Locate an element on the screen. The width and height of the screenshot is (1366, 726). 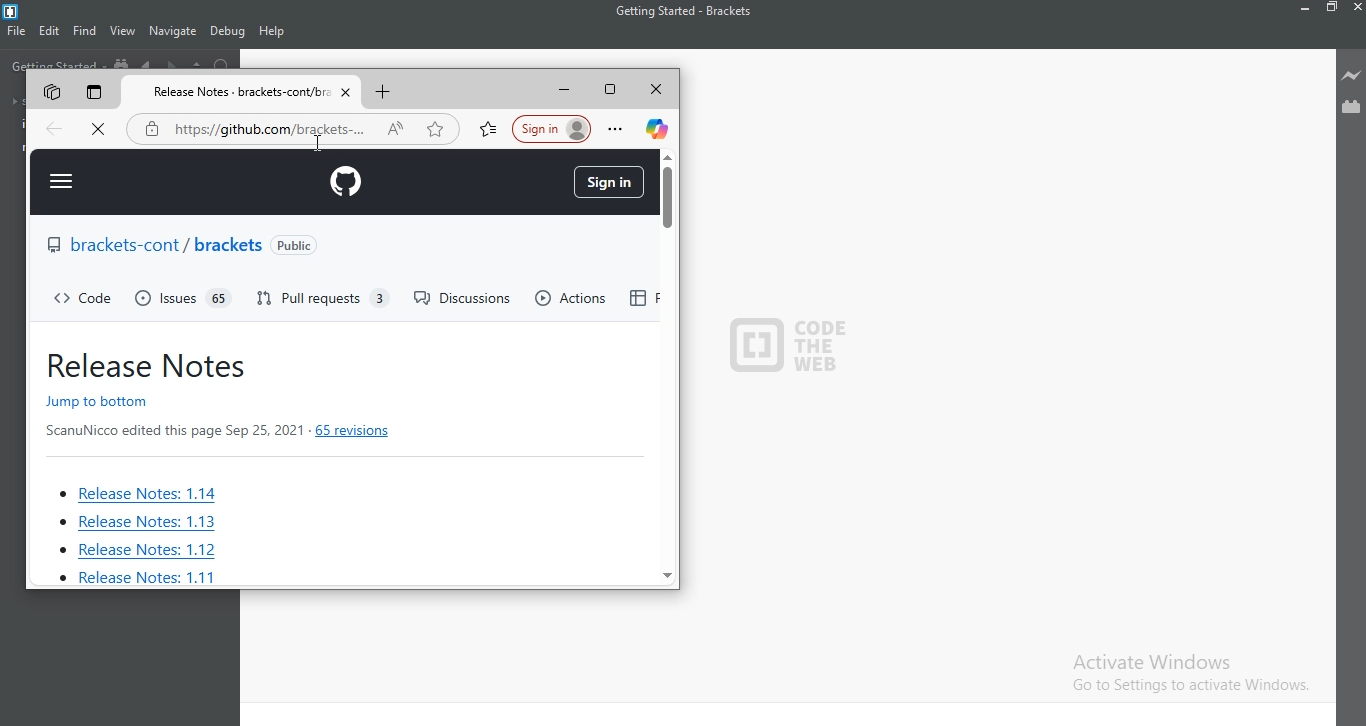
Restore is located at coordinates (1334, 10).